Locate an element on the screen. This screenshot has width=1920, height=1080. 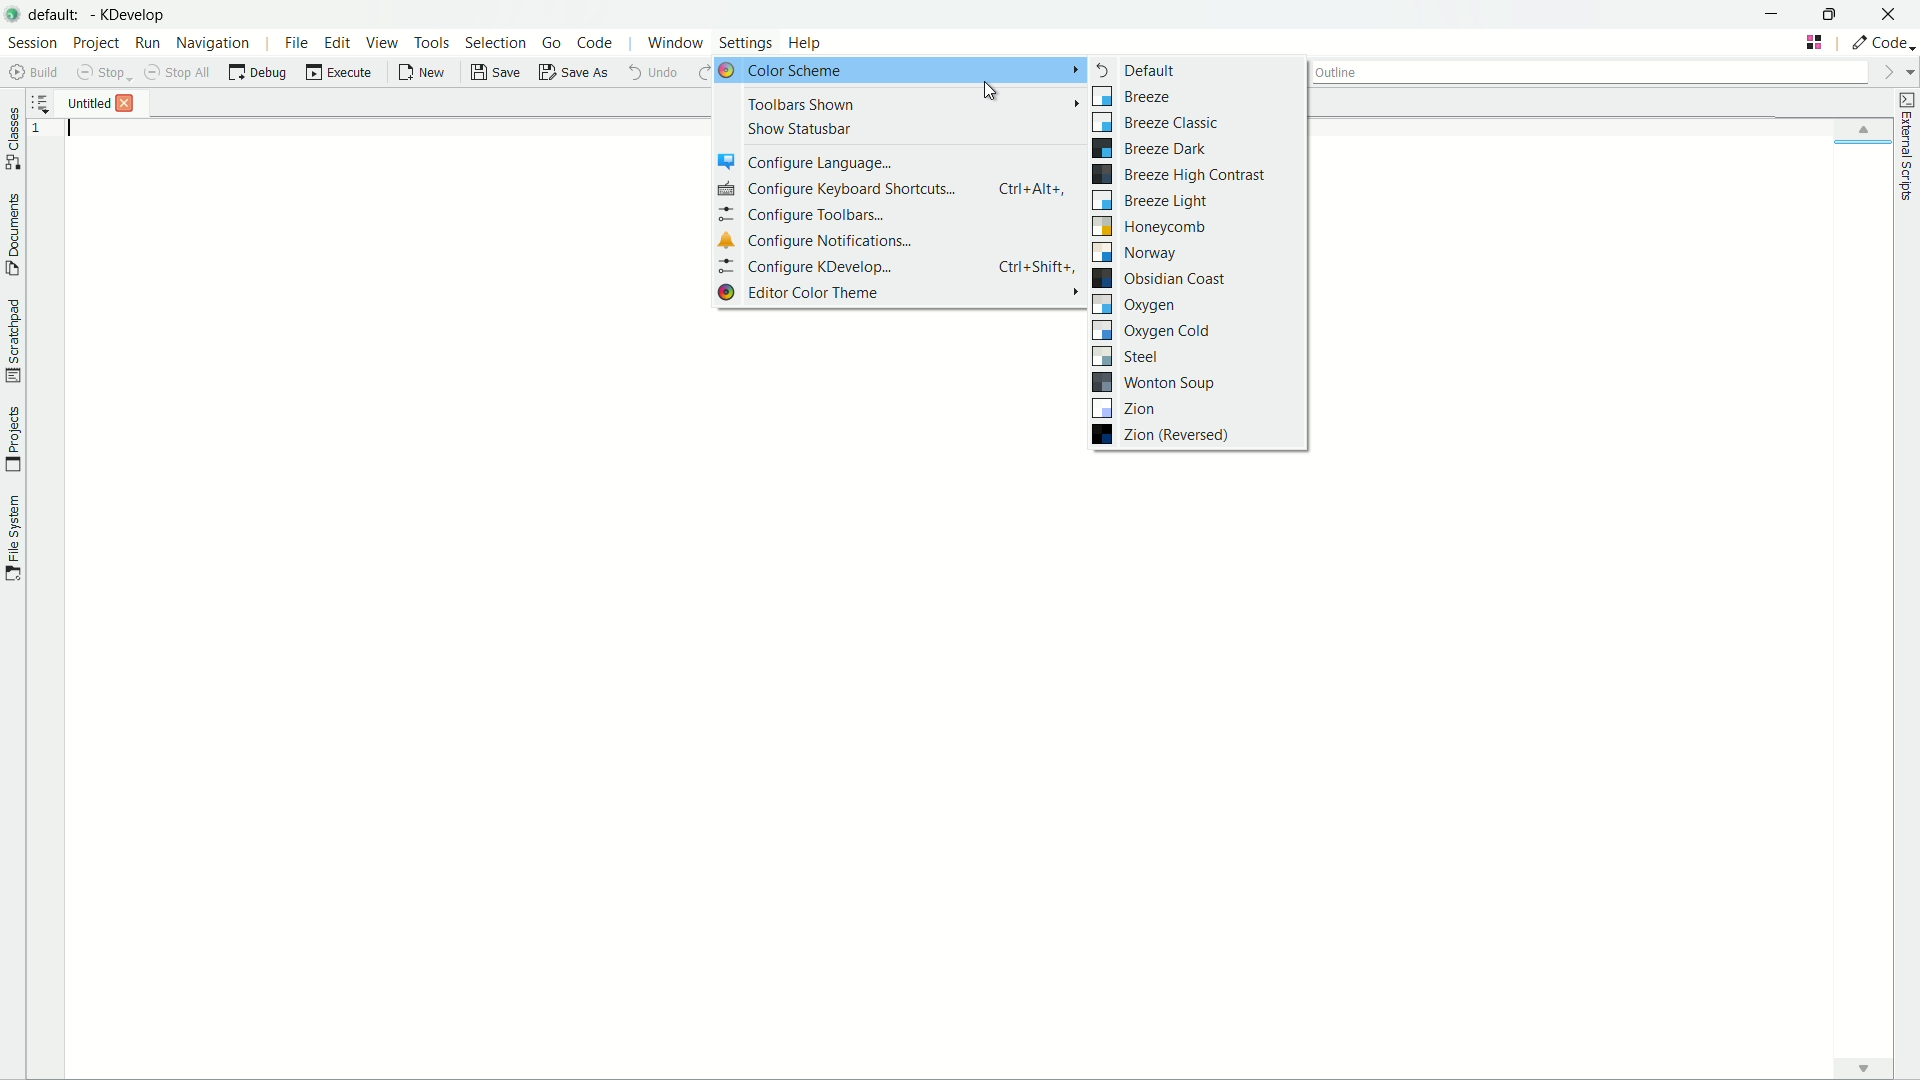
debug is located at coordinates (257, 73).